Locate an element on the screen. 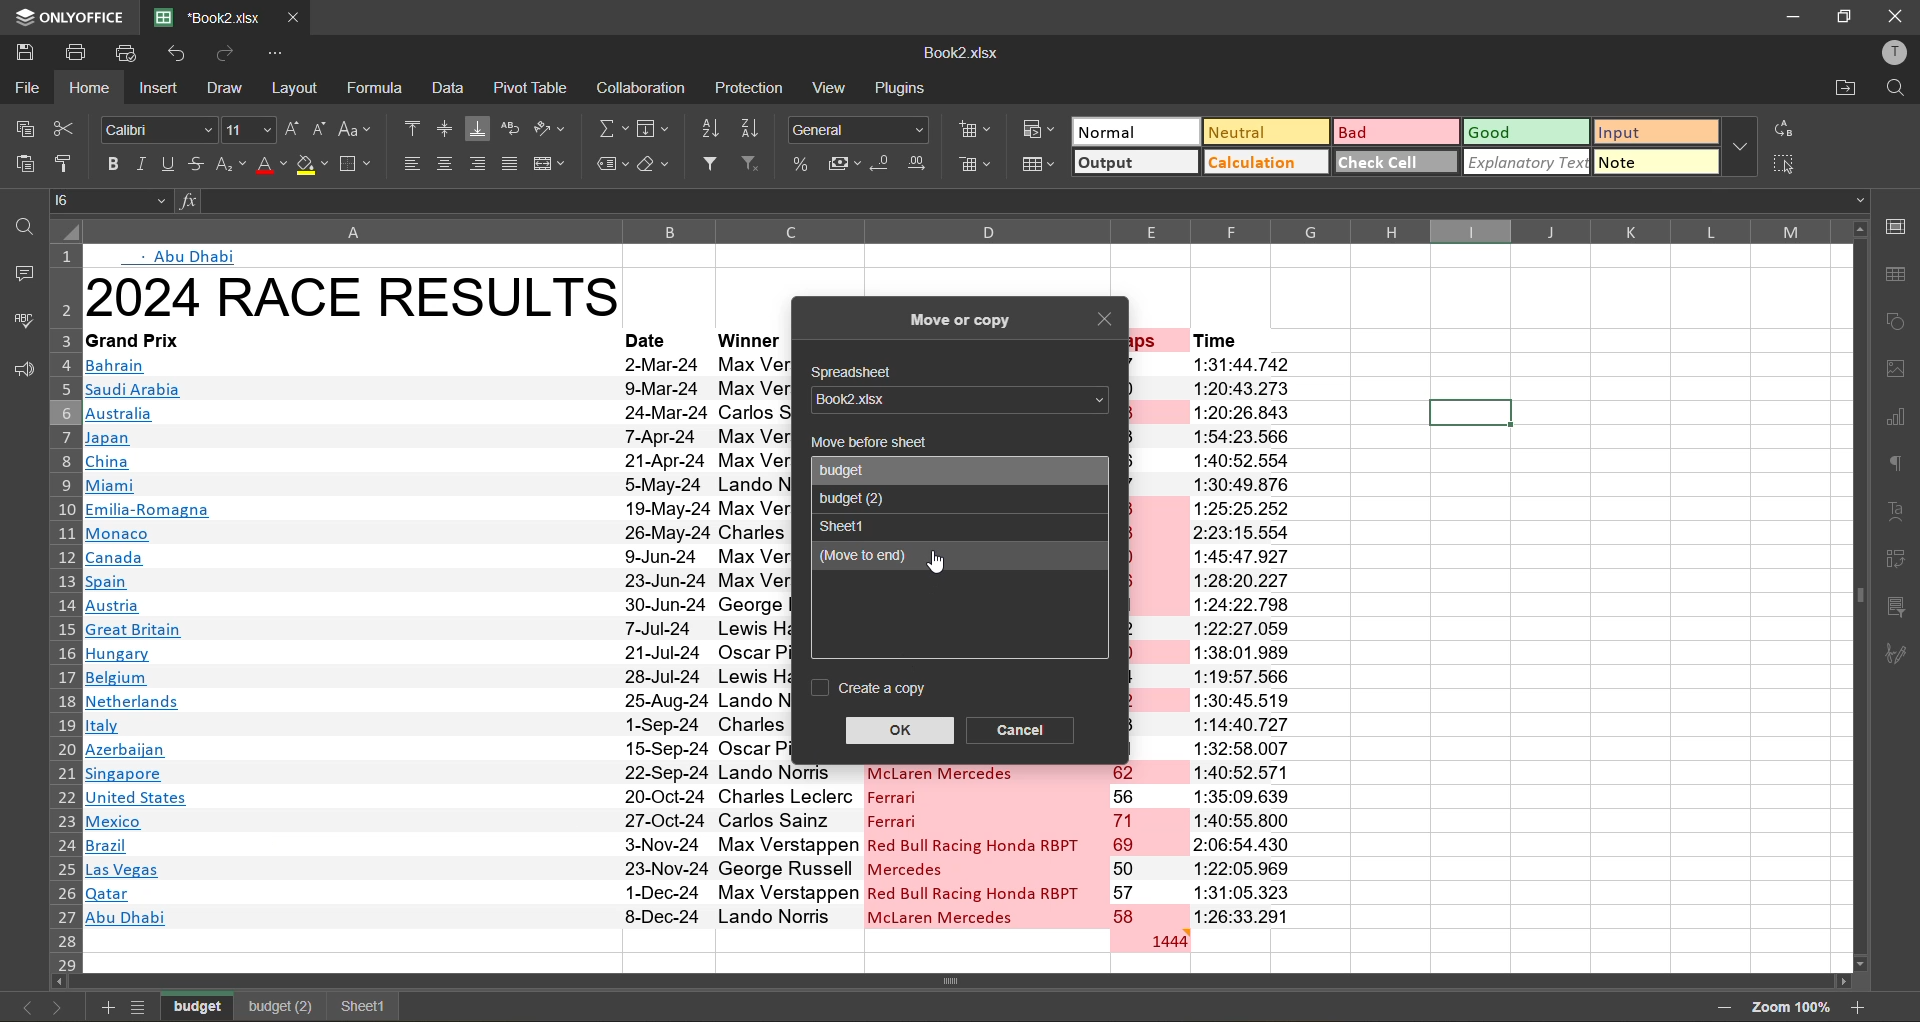  title is located at coordinates (354, 296).